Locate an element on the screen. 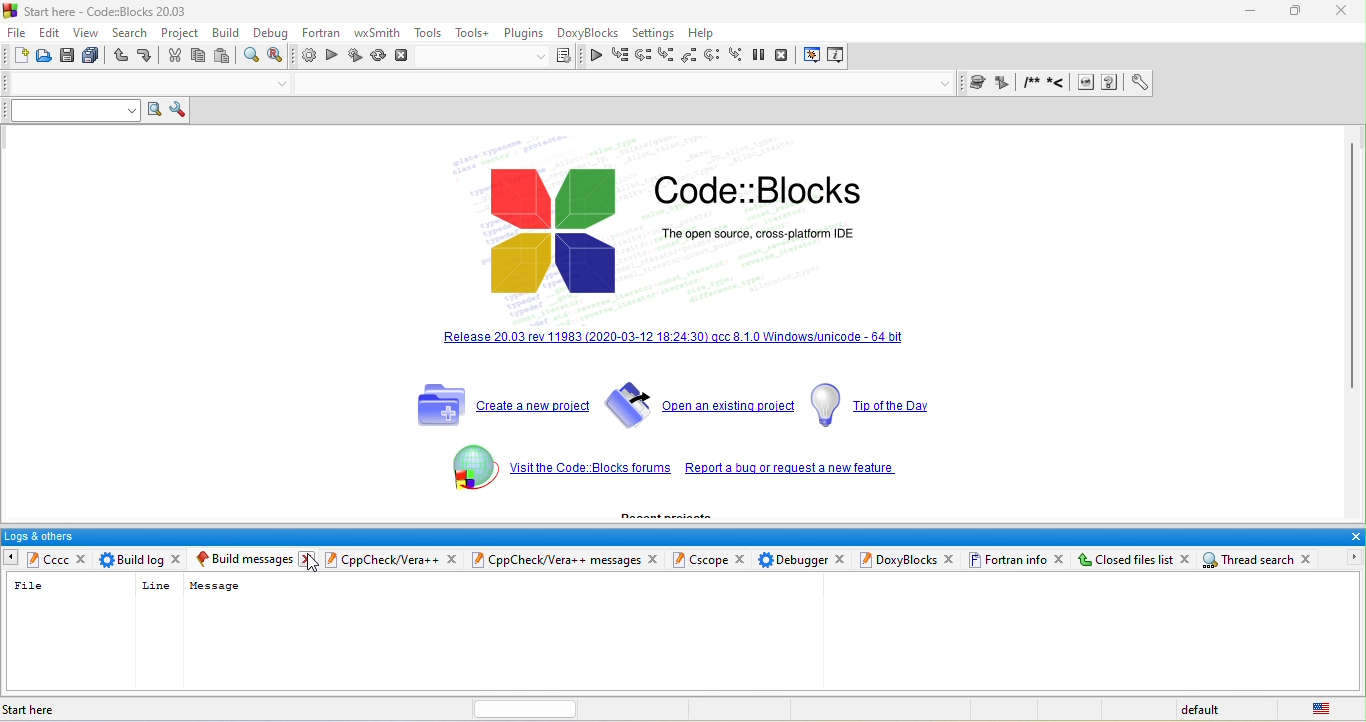  rebuild is located at coordinates (379, 56).